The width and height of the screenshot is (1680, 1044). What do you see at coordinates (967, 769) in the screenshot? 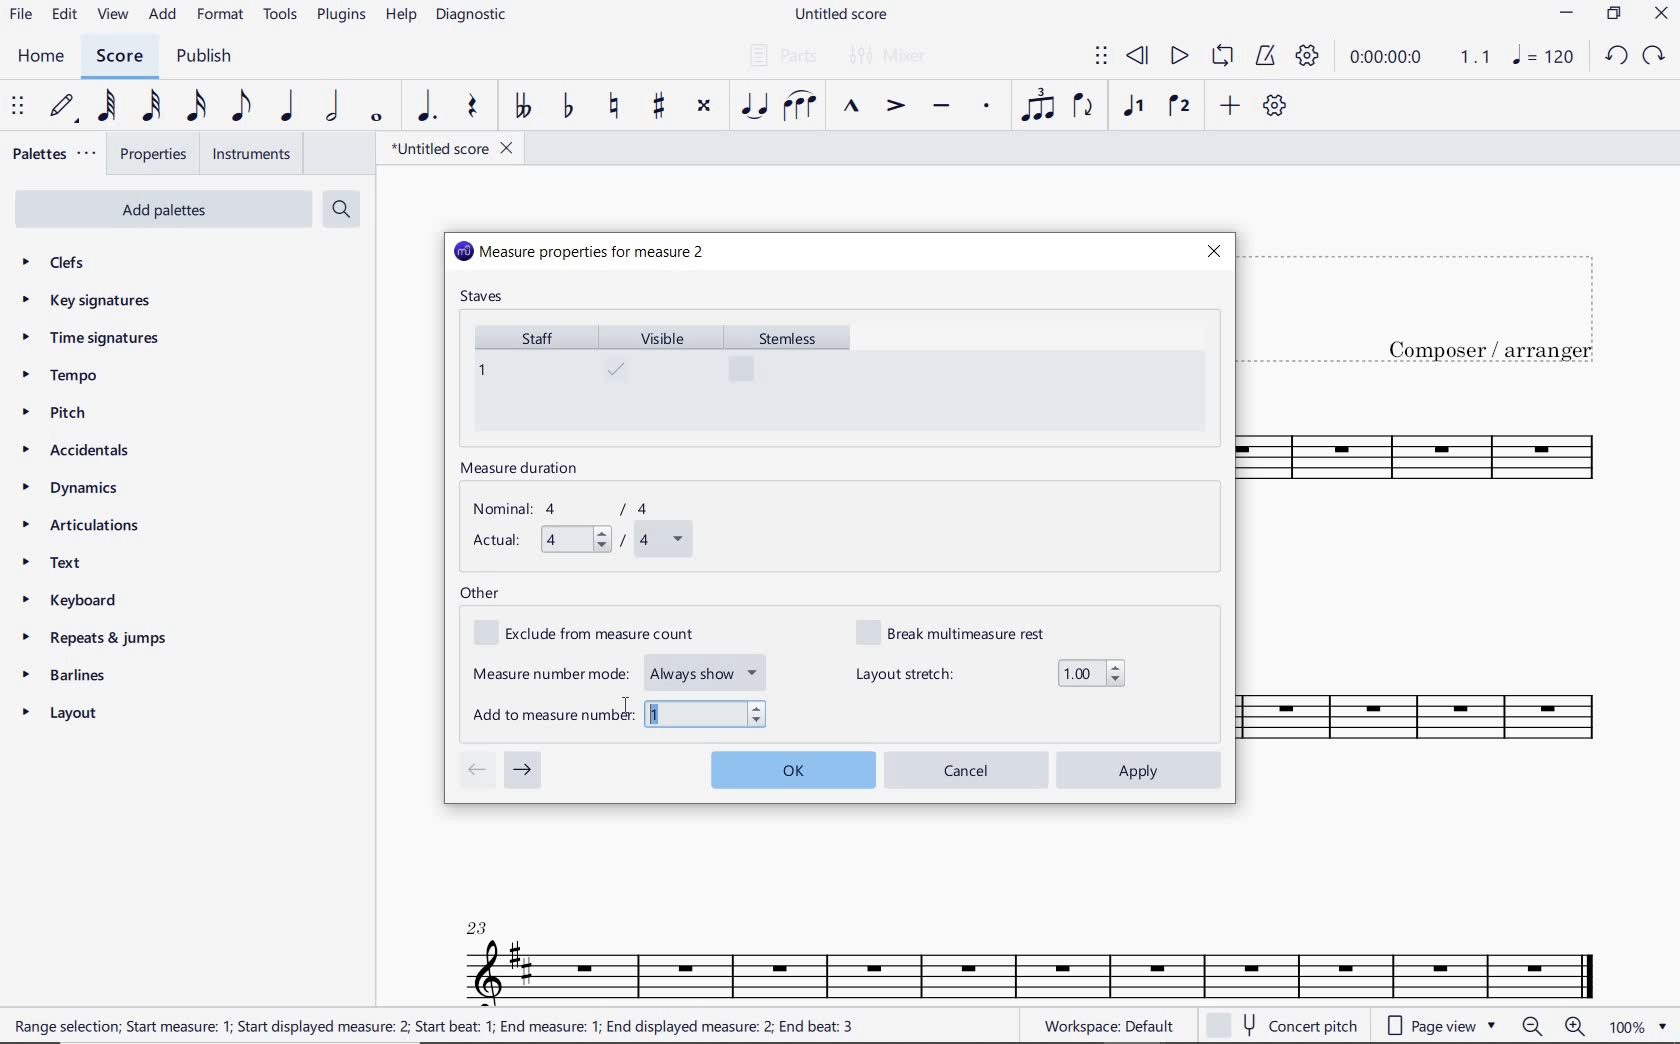
I see `cancel` at bounding box center [967, 769].